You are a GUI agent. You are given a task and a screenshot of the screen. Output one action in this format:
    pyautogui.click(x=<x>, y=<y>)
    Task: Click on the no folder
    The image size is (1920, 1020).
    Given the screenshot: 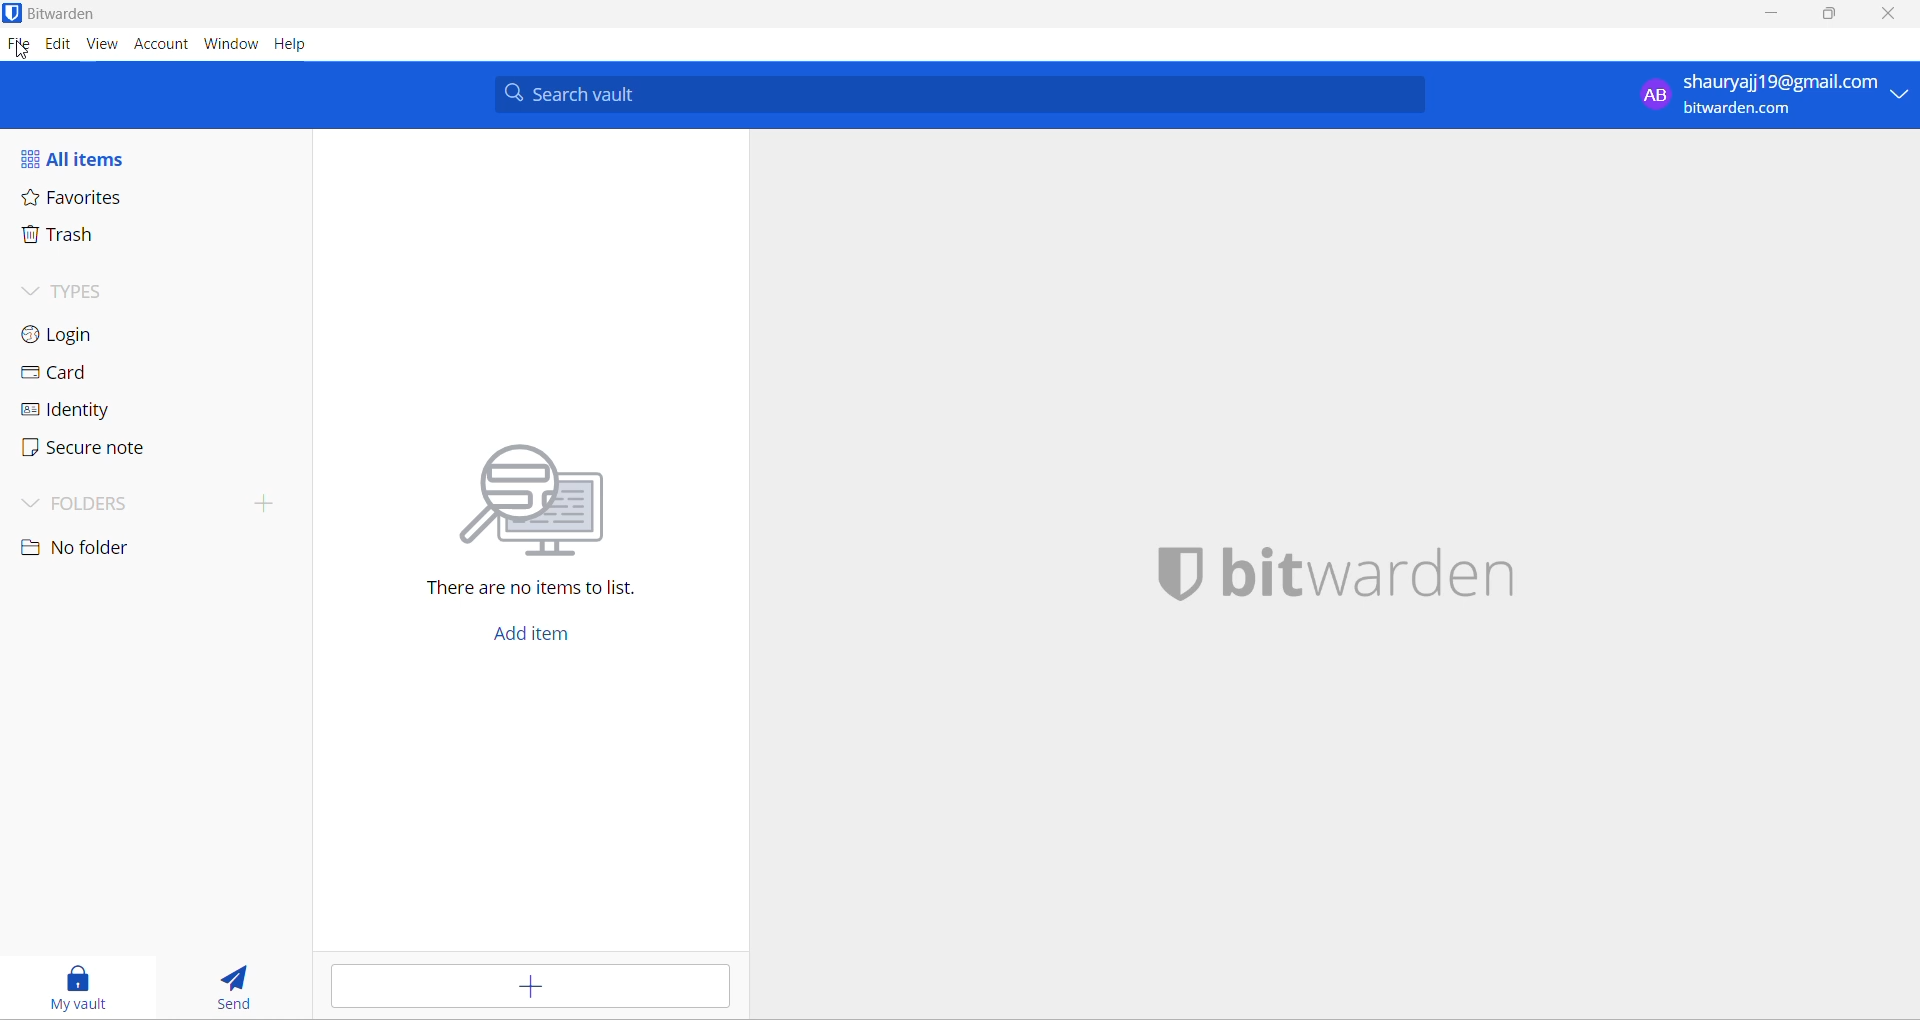 What is the action you would take?
    pyautogui.click(x=92, y=551)
    